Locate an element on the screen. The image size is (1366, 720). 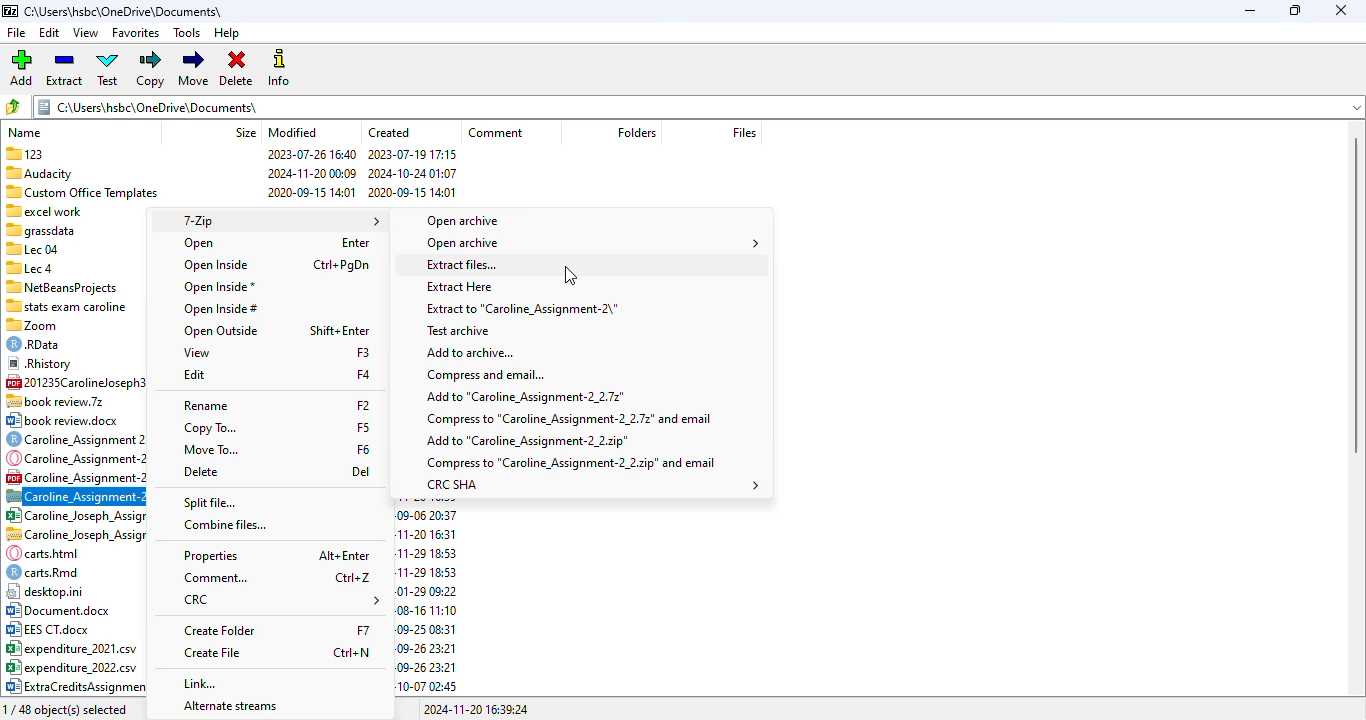
shortcut for create file is located at coordinates (352, 653).